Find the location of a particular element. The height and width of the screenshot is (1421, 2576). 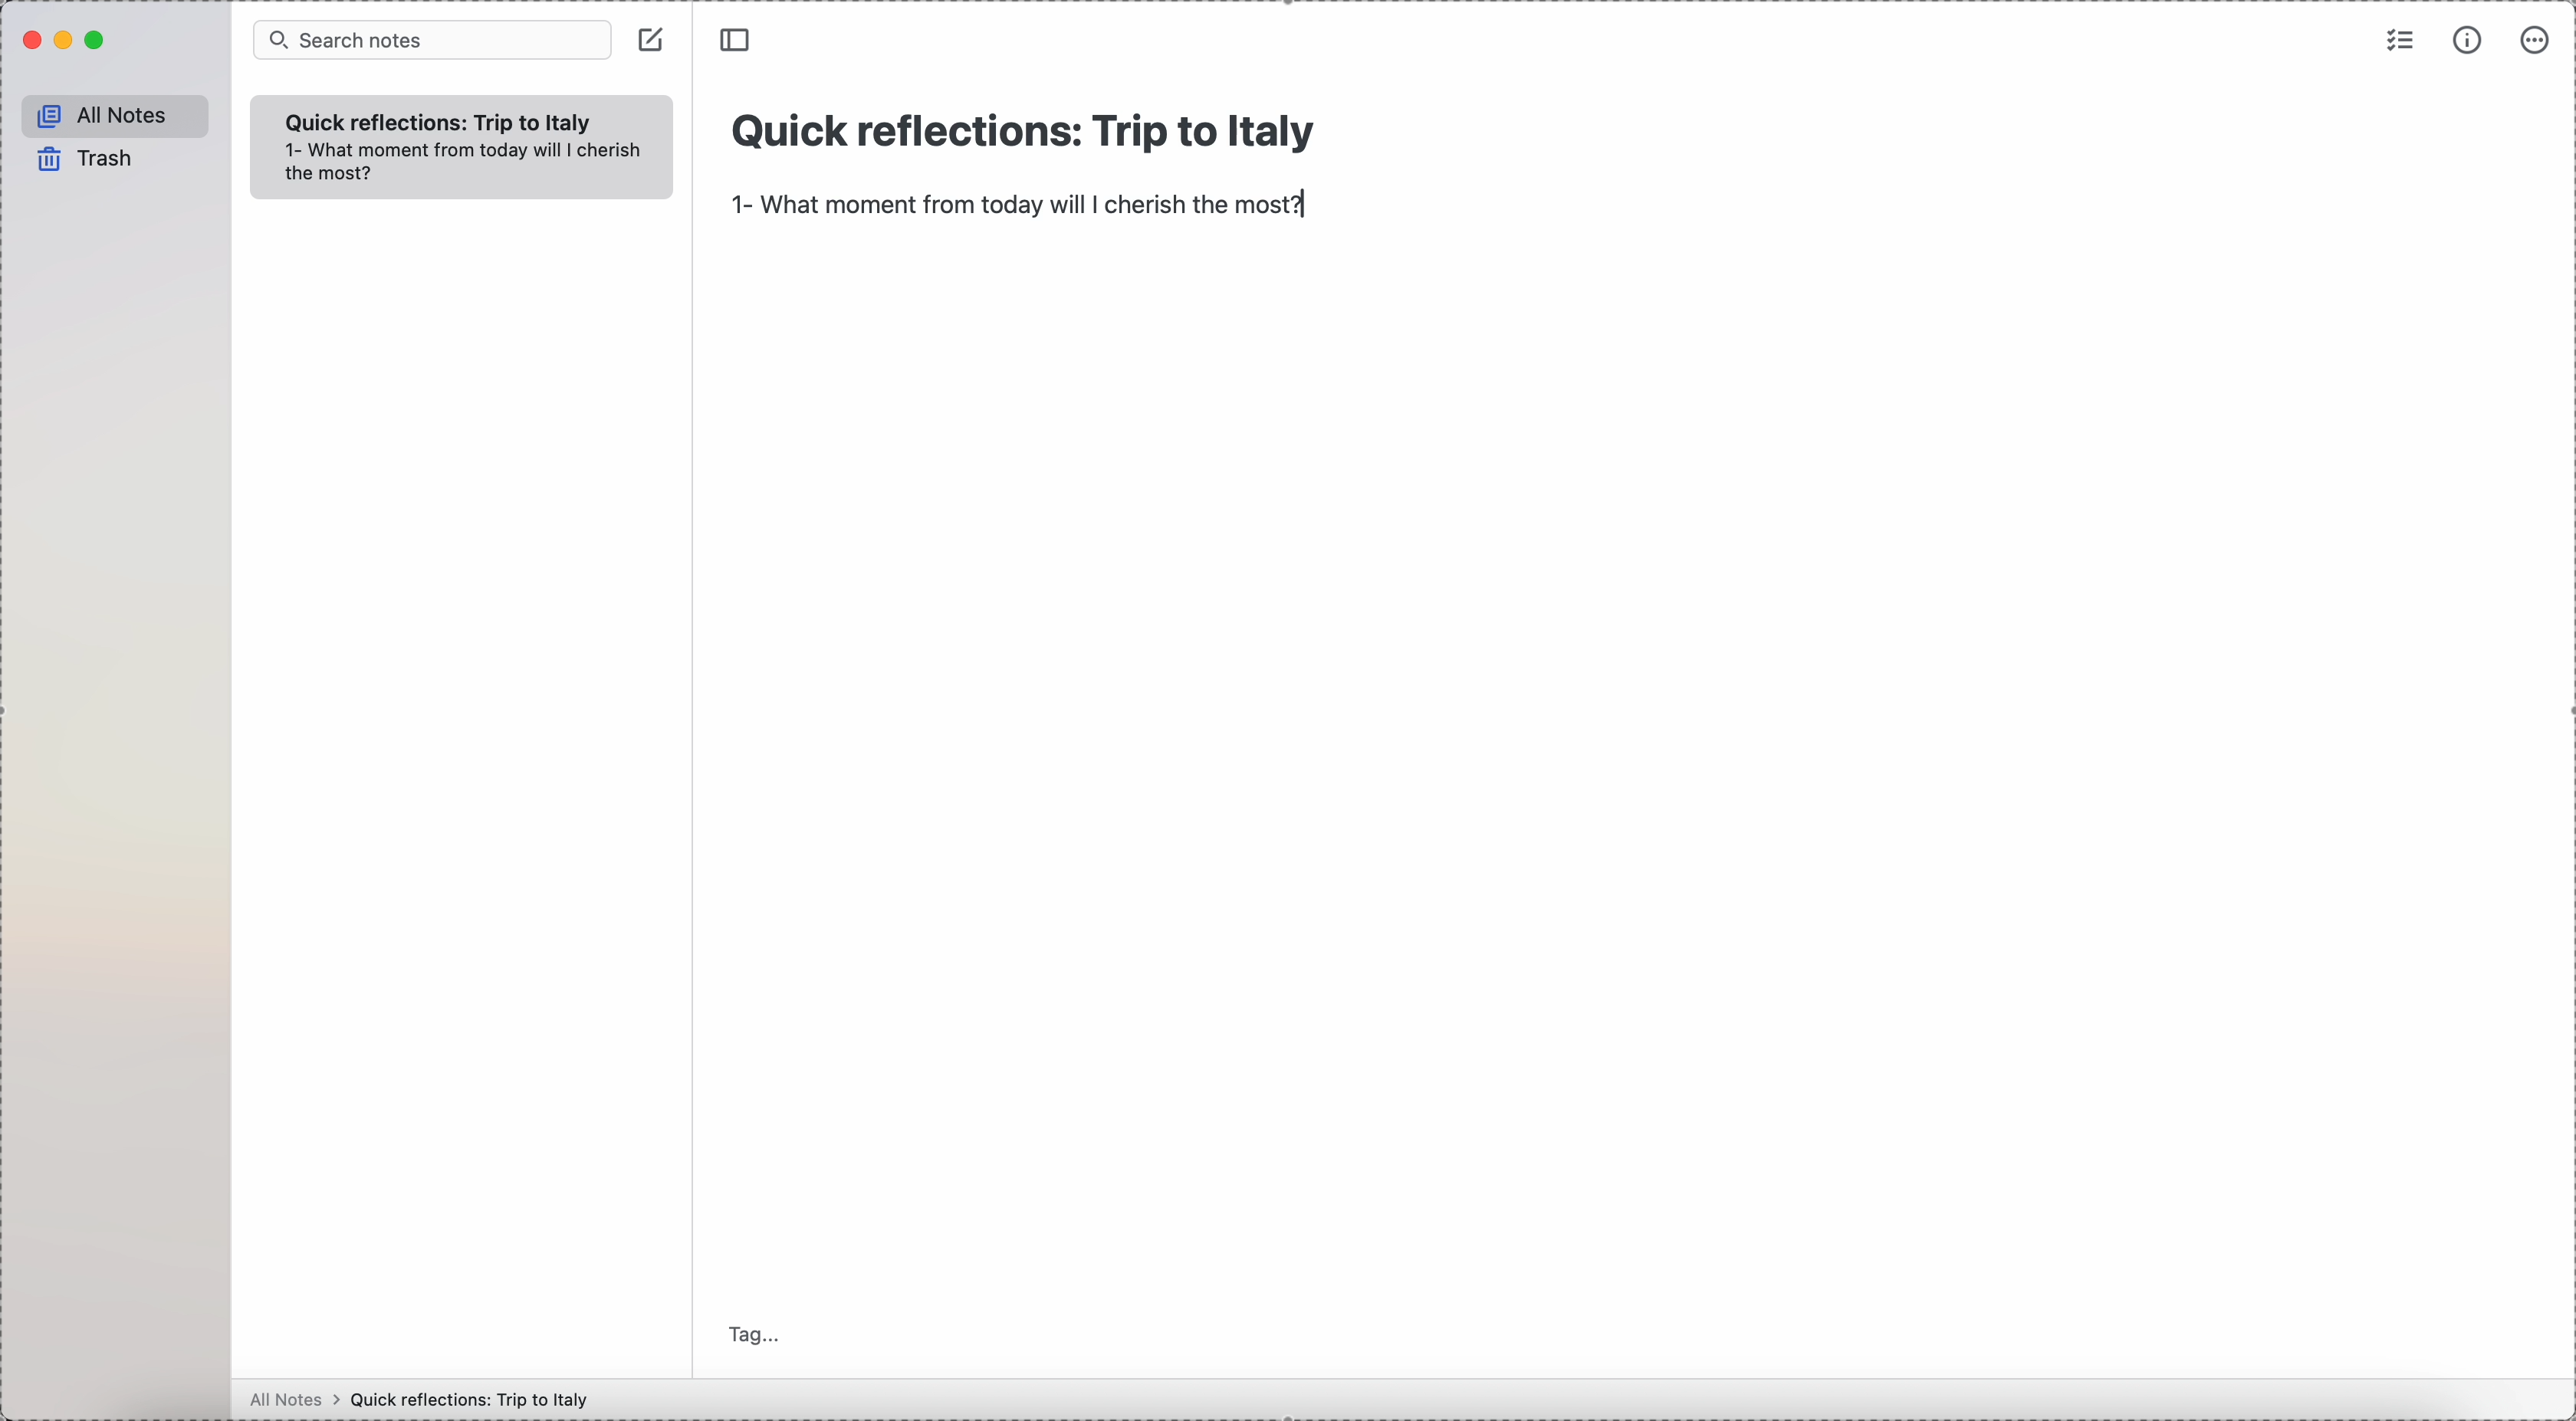

minimize is located at coordinates (66, 42).